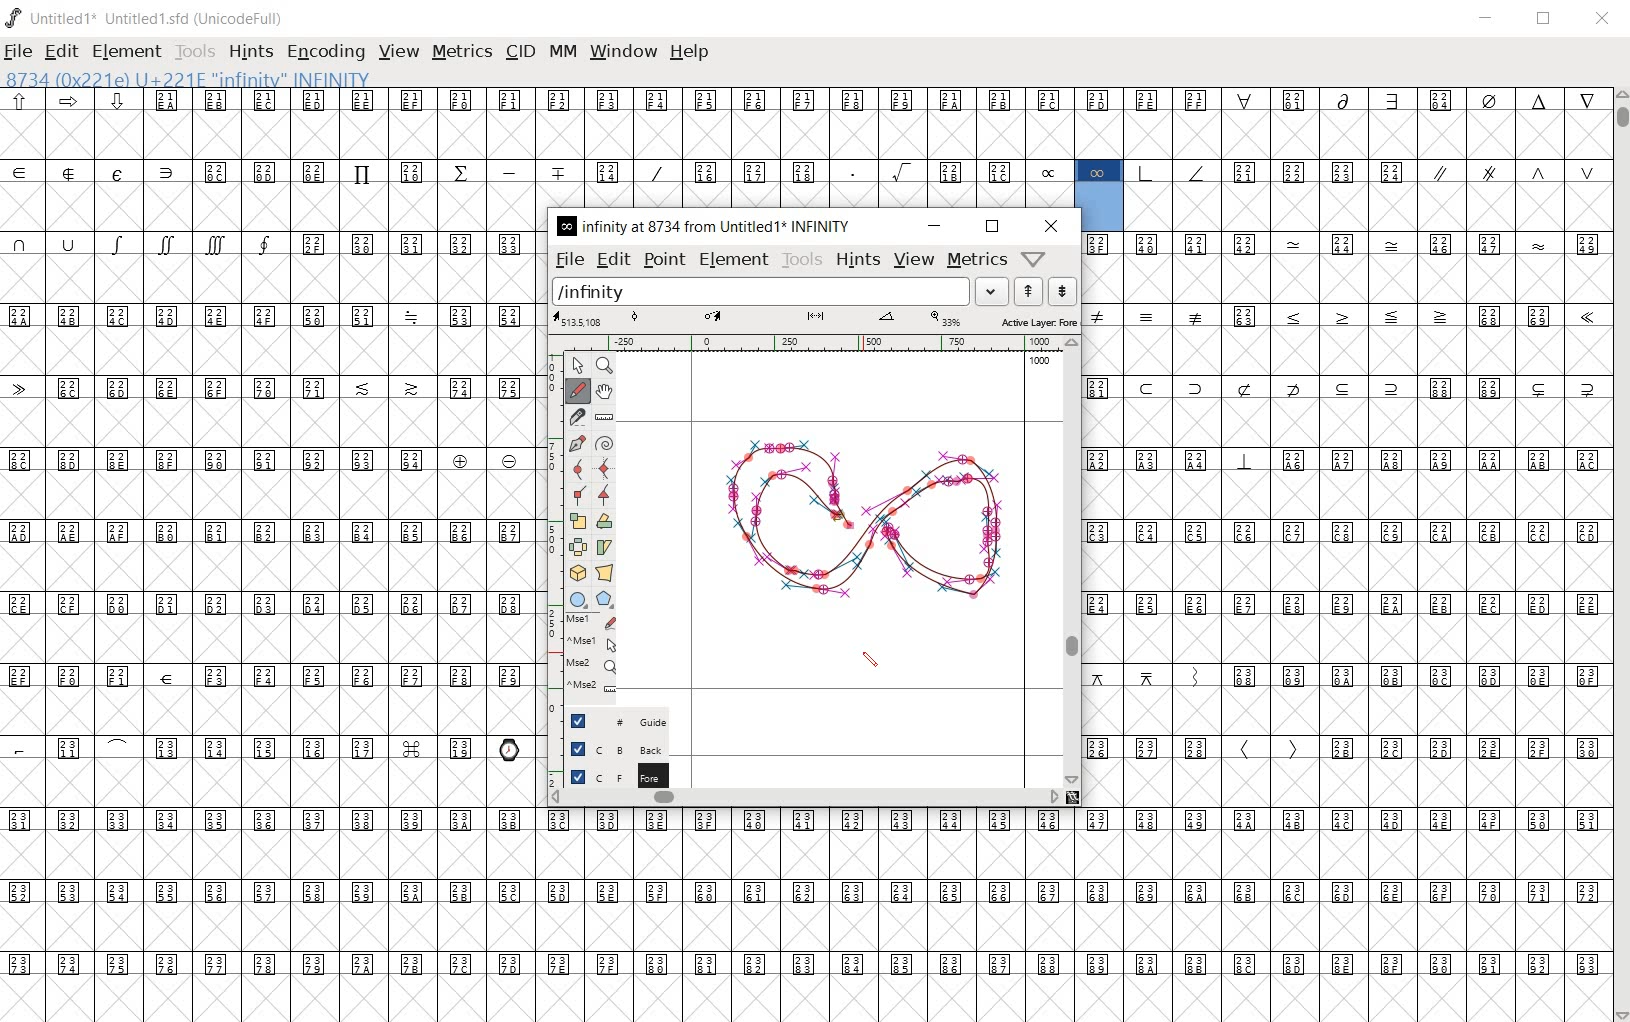 This screenshot has width=1630, height=1022. What do you see at coordinates (734, 261) in the screenshot?
I see `element` at bounding box center [734, 261].